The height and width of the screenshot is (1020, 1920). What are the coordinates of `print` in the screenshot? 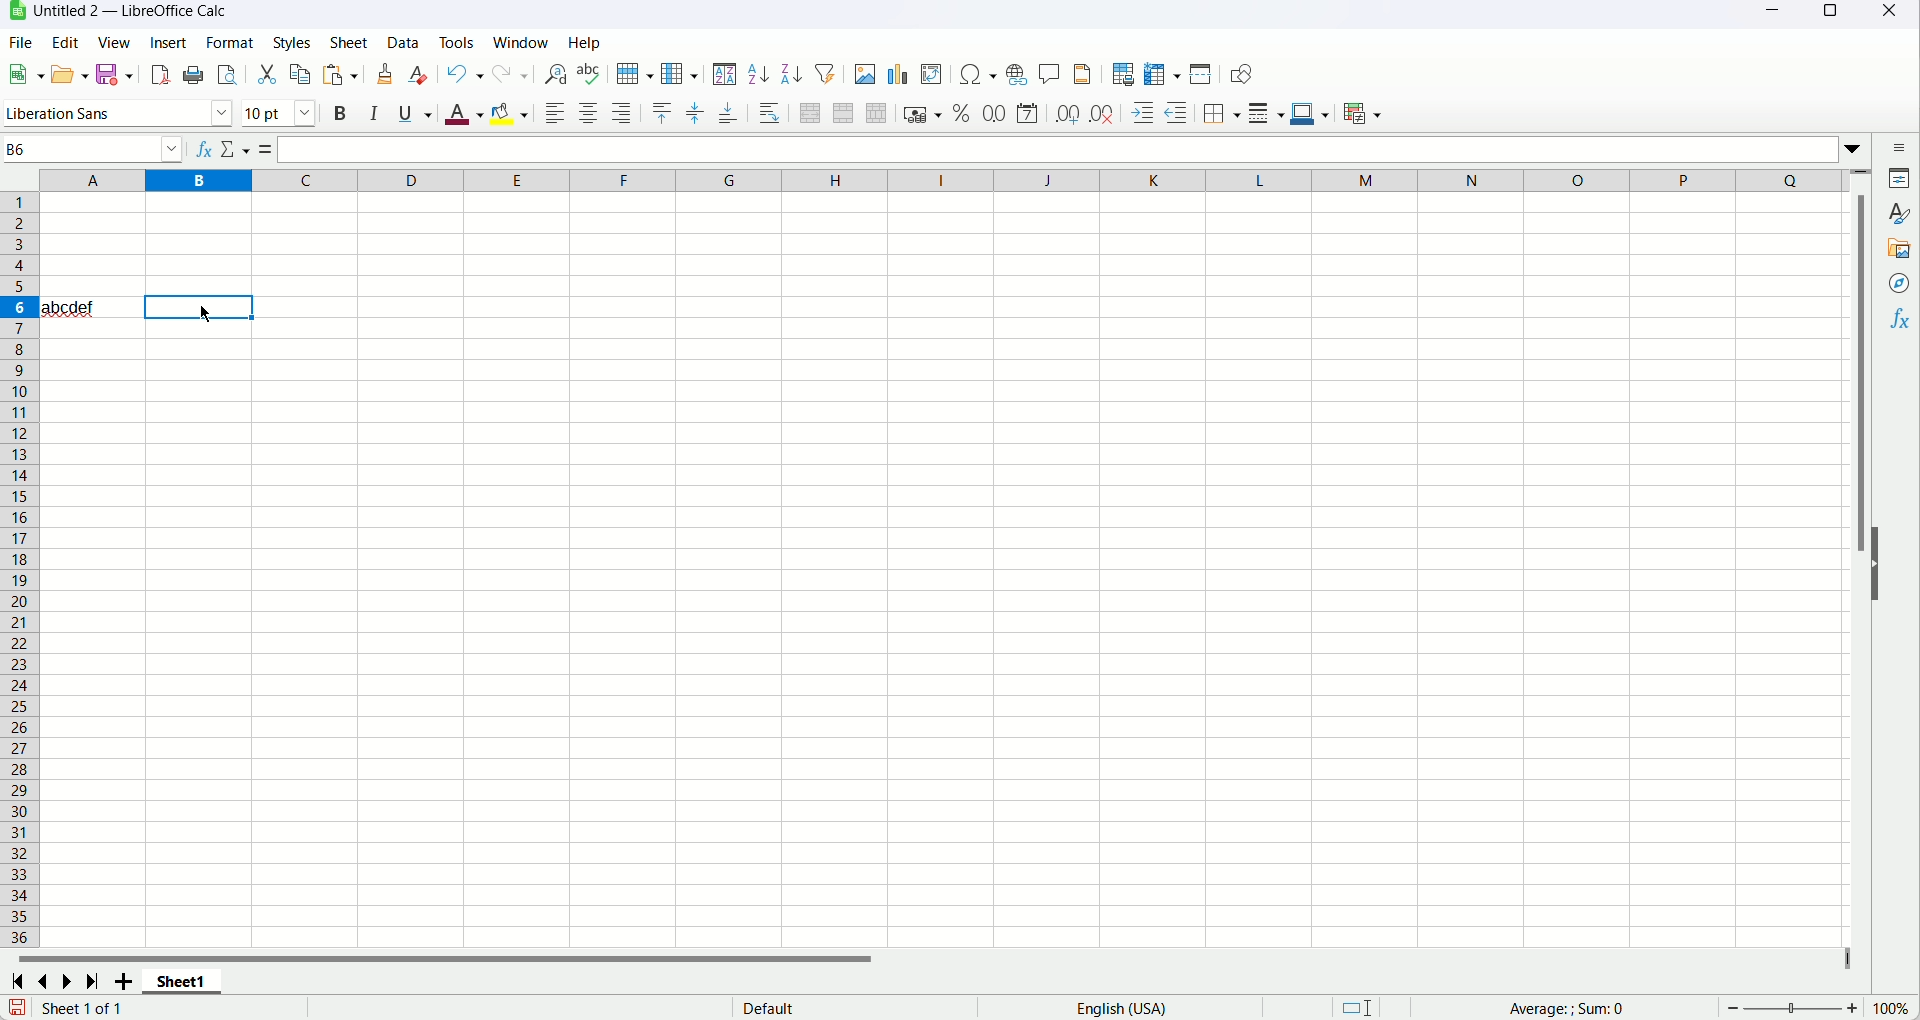 It's located at (194, 74).